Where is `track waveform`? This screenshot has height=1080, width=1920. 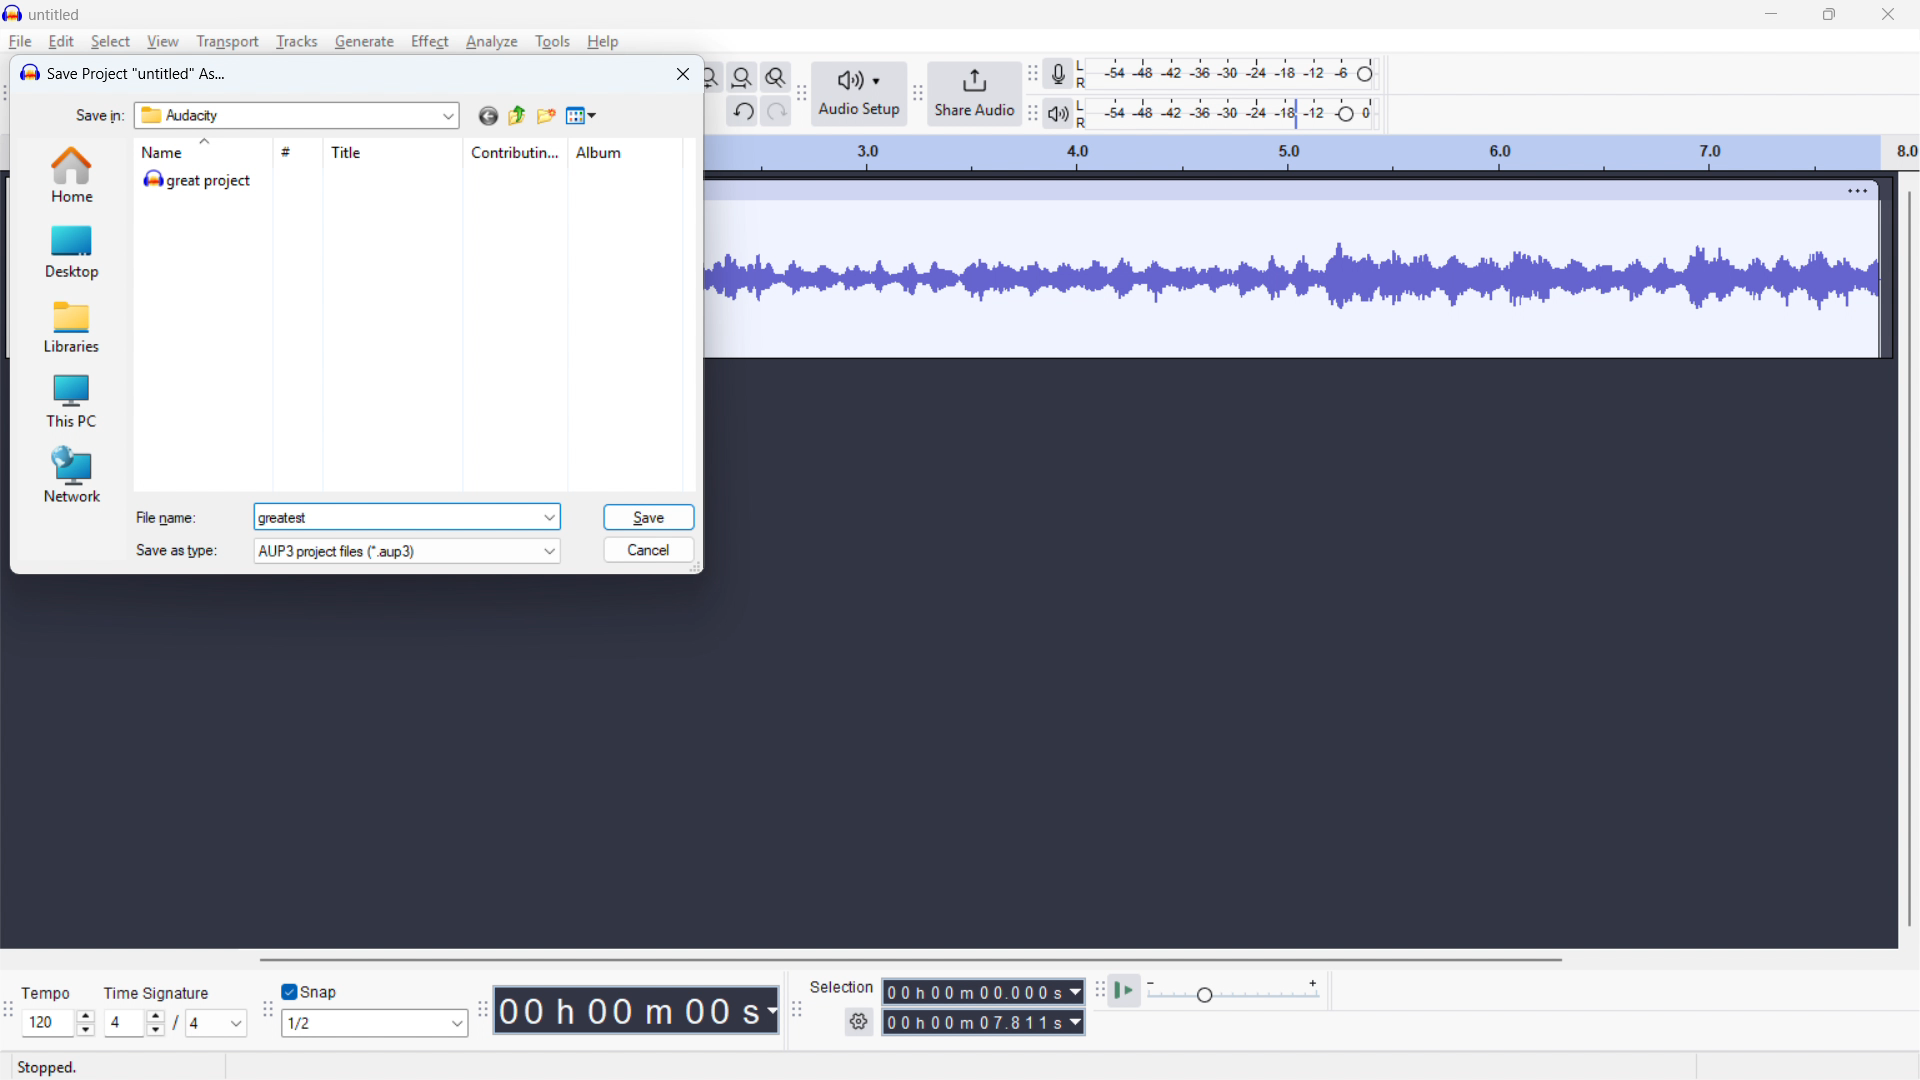
track waveform is located at coordinates (1294, 278).